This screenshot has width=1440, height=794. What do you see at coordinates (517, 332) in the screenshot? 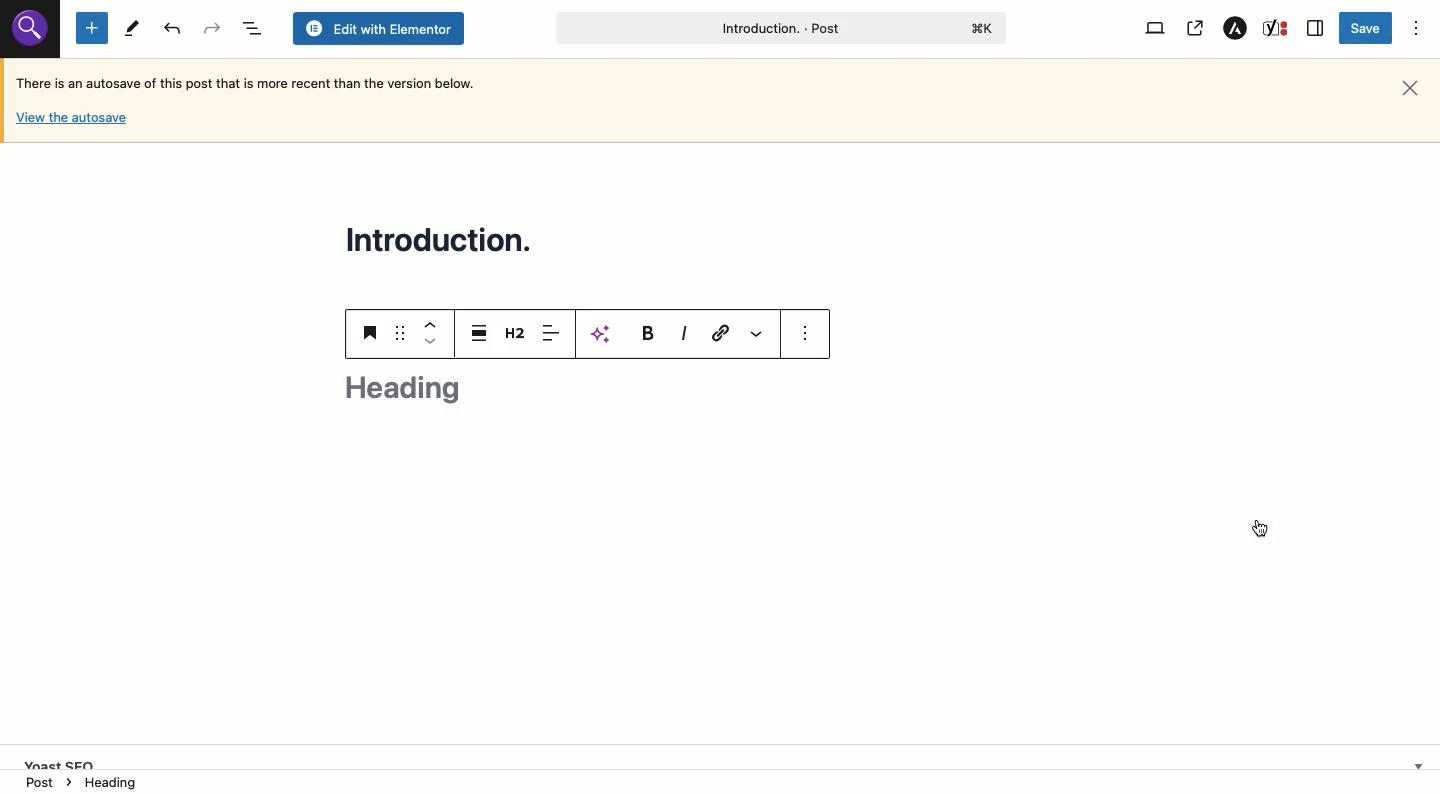
I see `Heading 2` at bounding box center [517, 332].